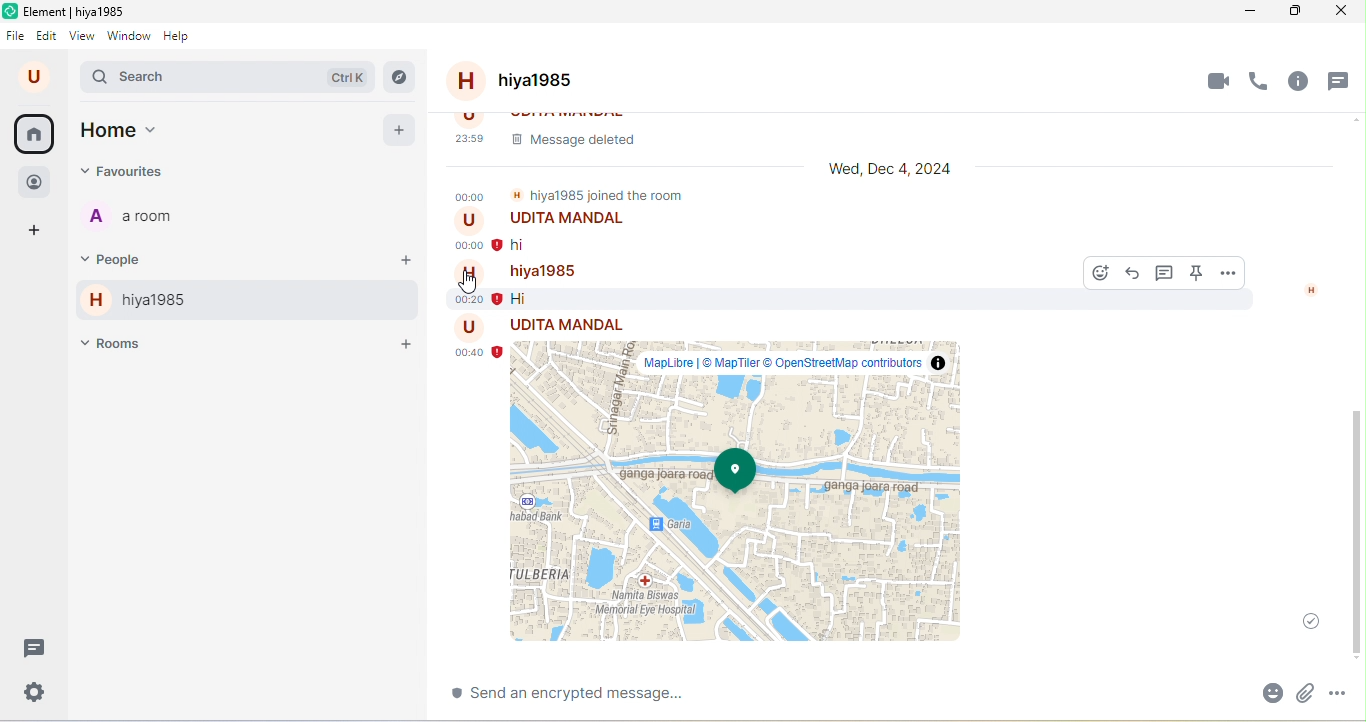 The height and width of the screenshot is (722, 1366). What do you see at coordinates (35, 182) in the screenshot?
I see `people` at bounding box center [35, 182].